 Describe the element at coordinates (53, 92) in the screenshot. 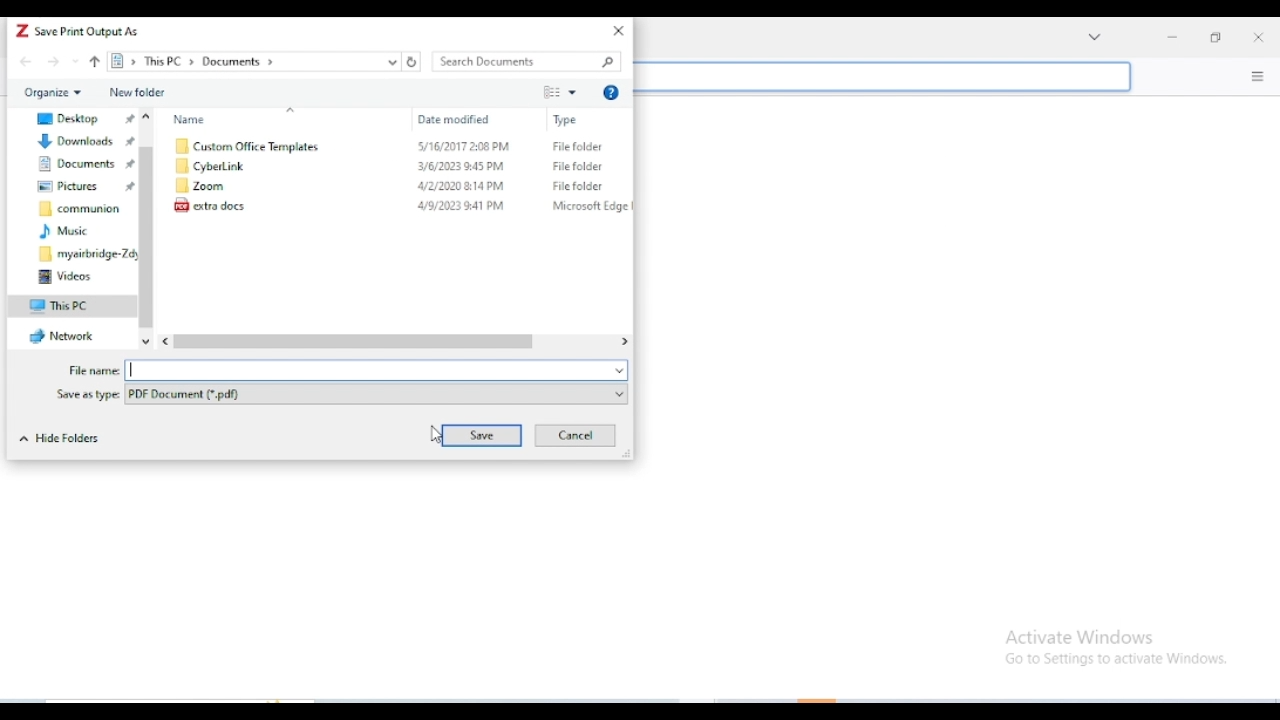

I see `organize` at that location.